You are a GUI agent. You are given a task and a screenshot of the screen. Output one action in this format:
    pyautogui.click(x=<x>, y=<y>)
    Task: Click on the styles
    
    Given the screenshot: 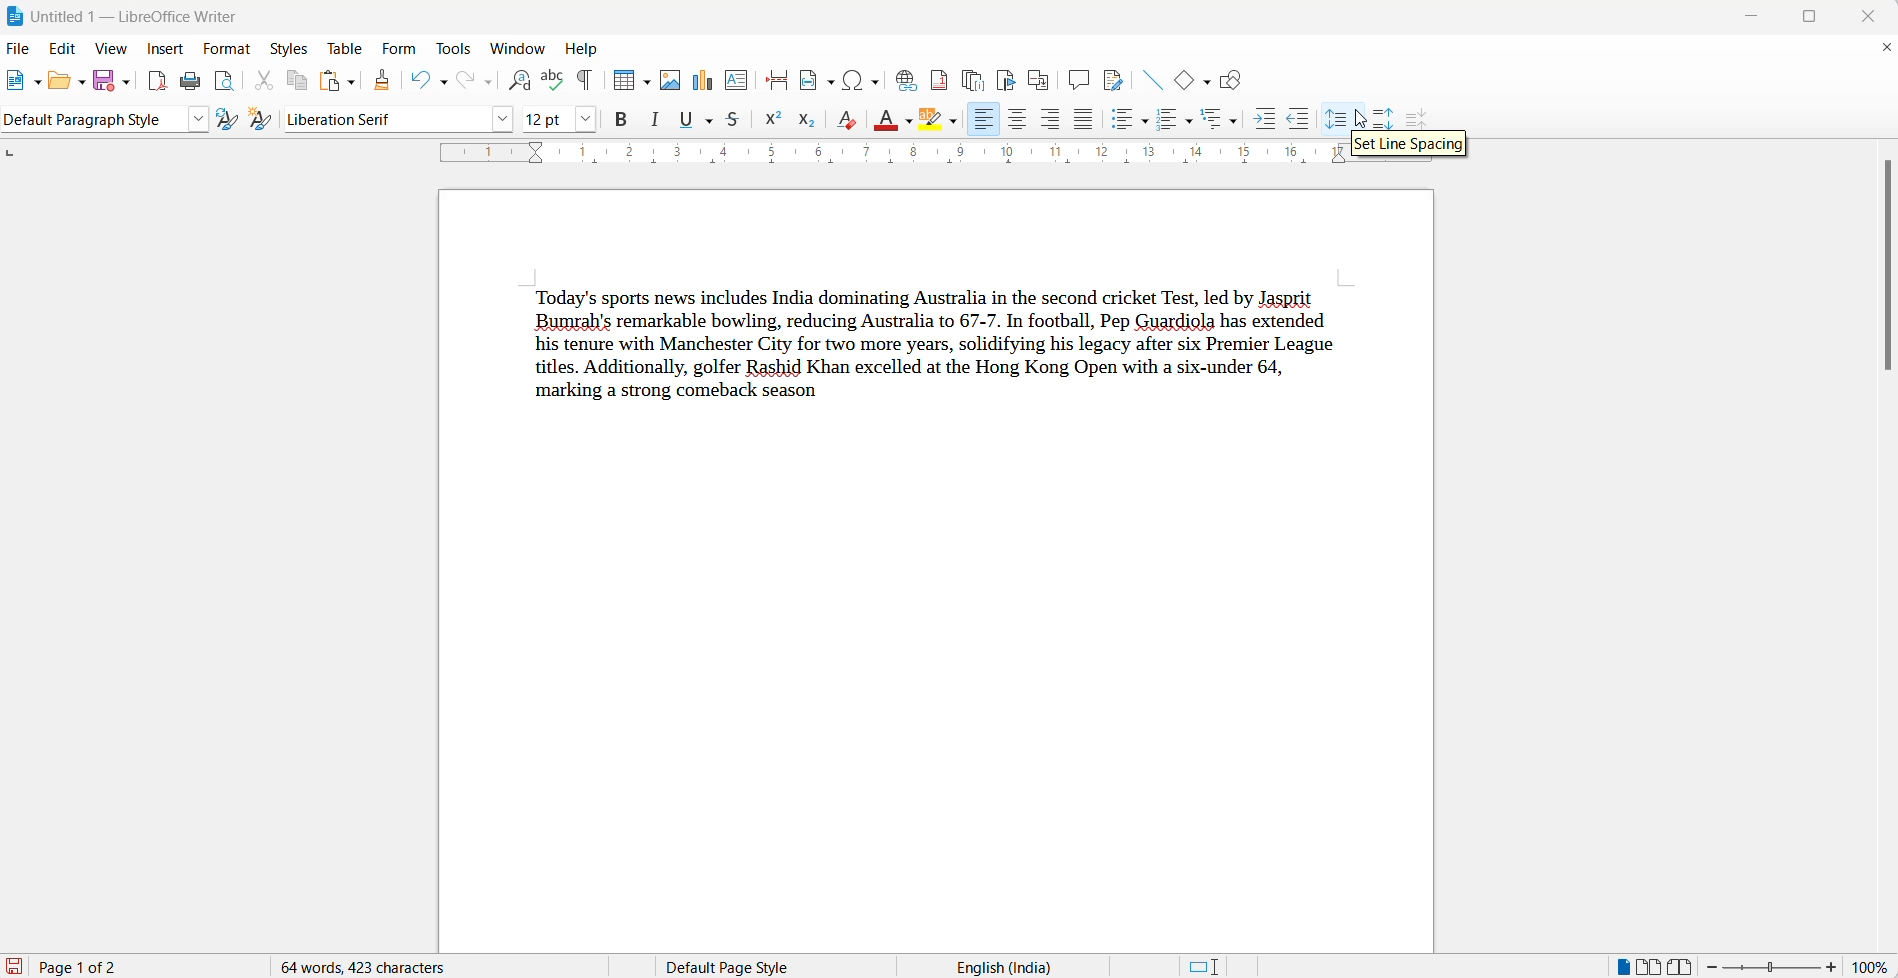 What is the action you would take?
    pyautogui.click(x=291, y=46)
    